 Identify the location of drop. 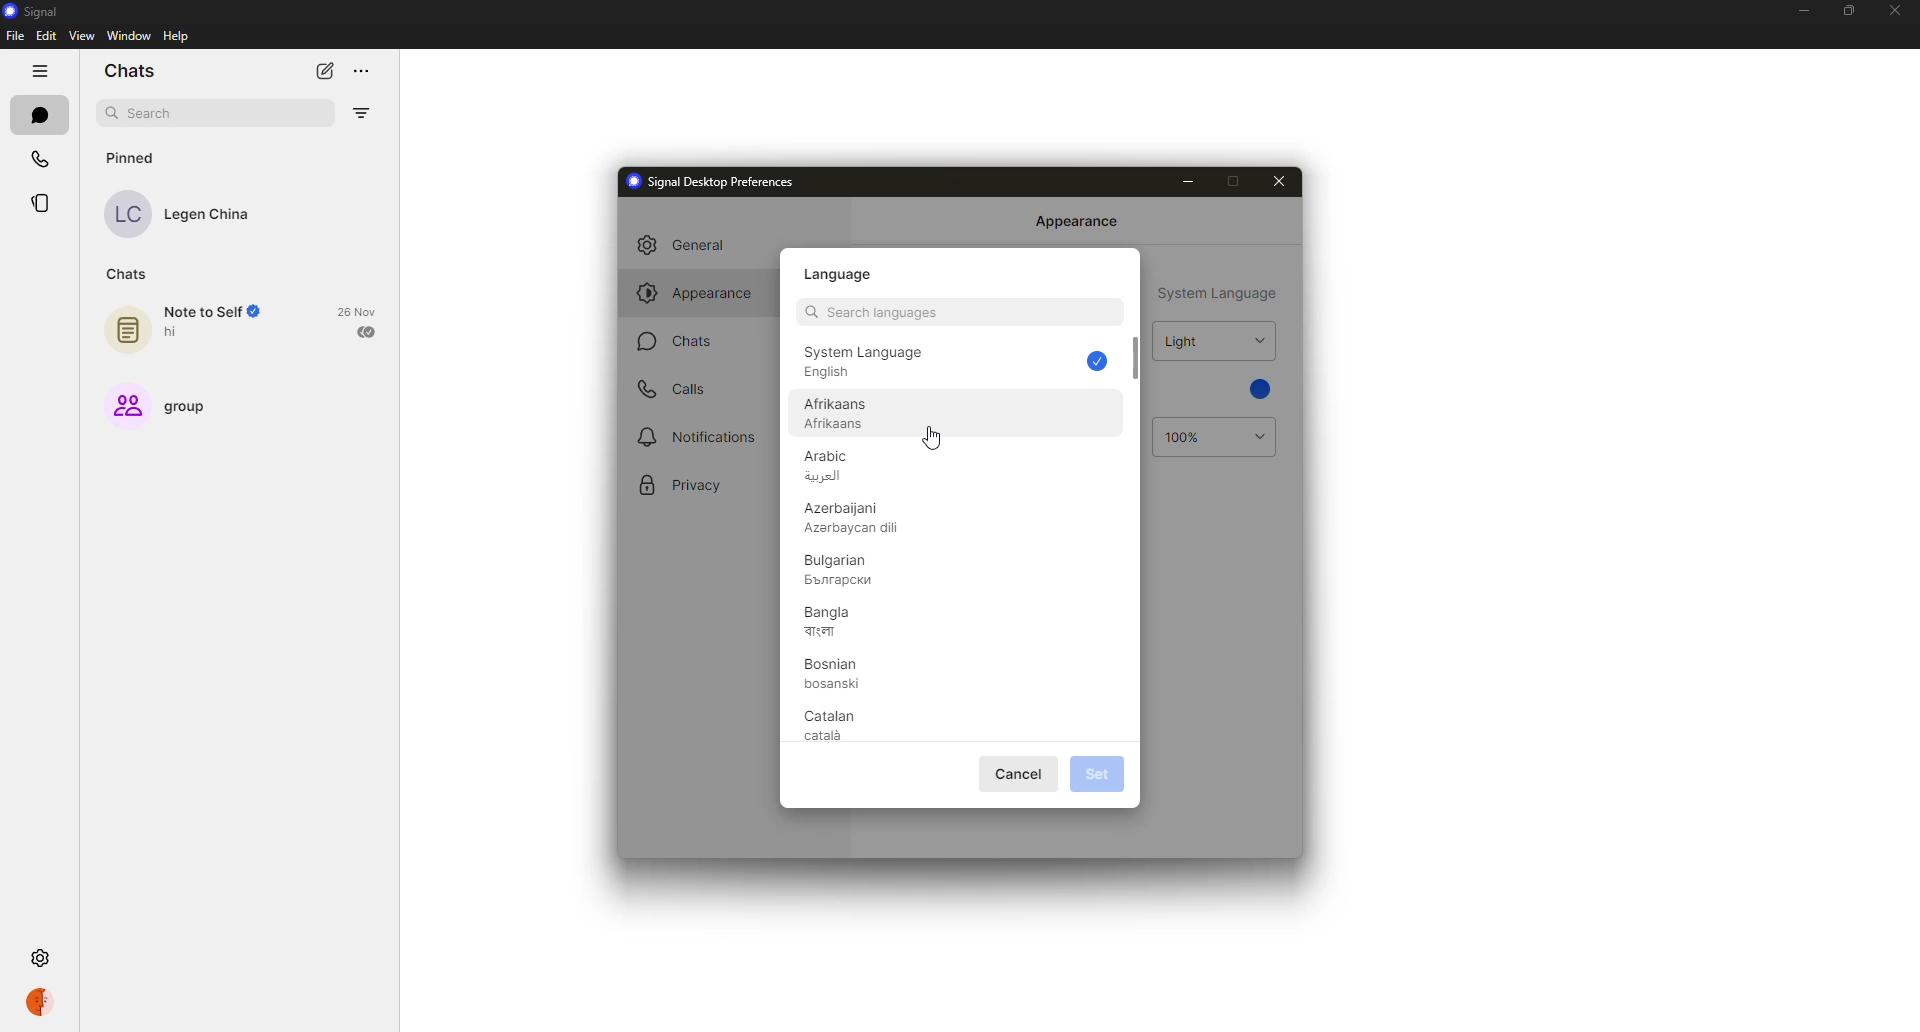
(1257, 341).